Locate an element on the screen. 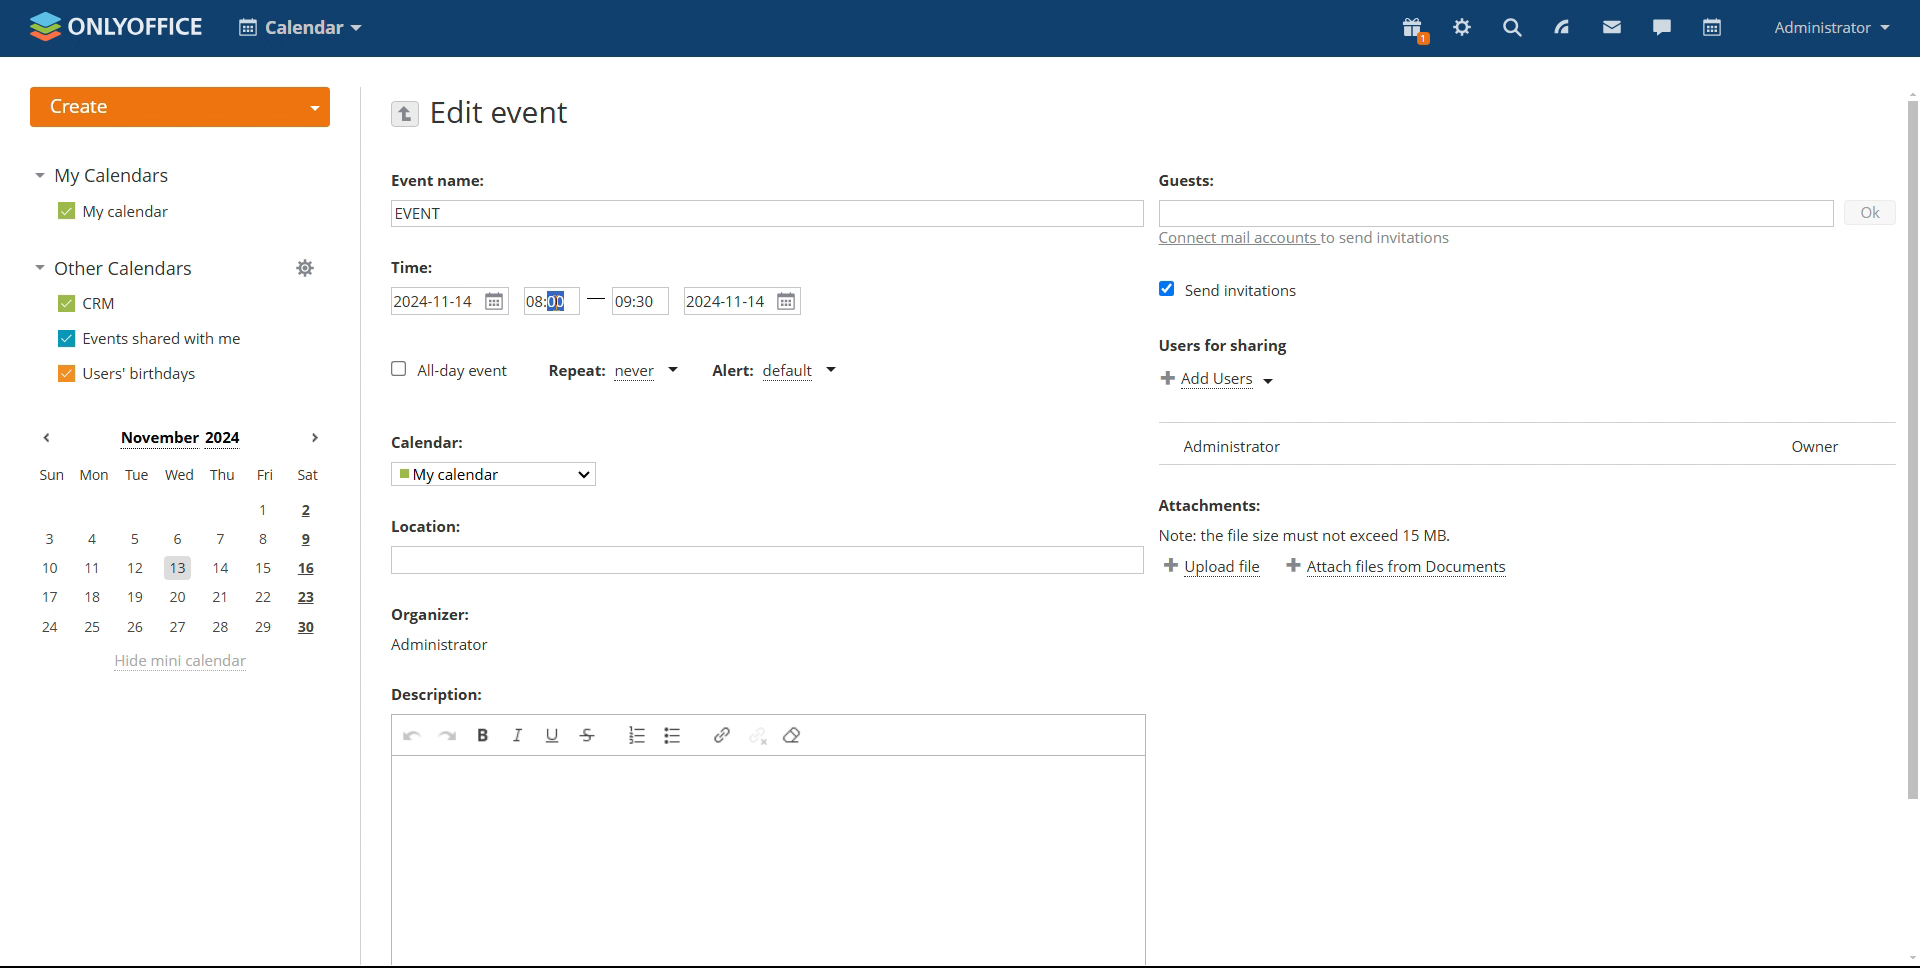 The height and width of the screenshot is (968, 1920). connect mail accounts is located at coordinates (1301, 237).